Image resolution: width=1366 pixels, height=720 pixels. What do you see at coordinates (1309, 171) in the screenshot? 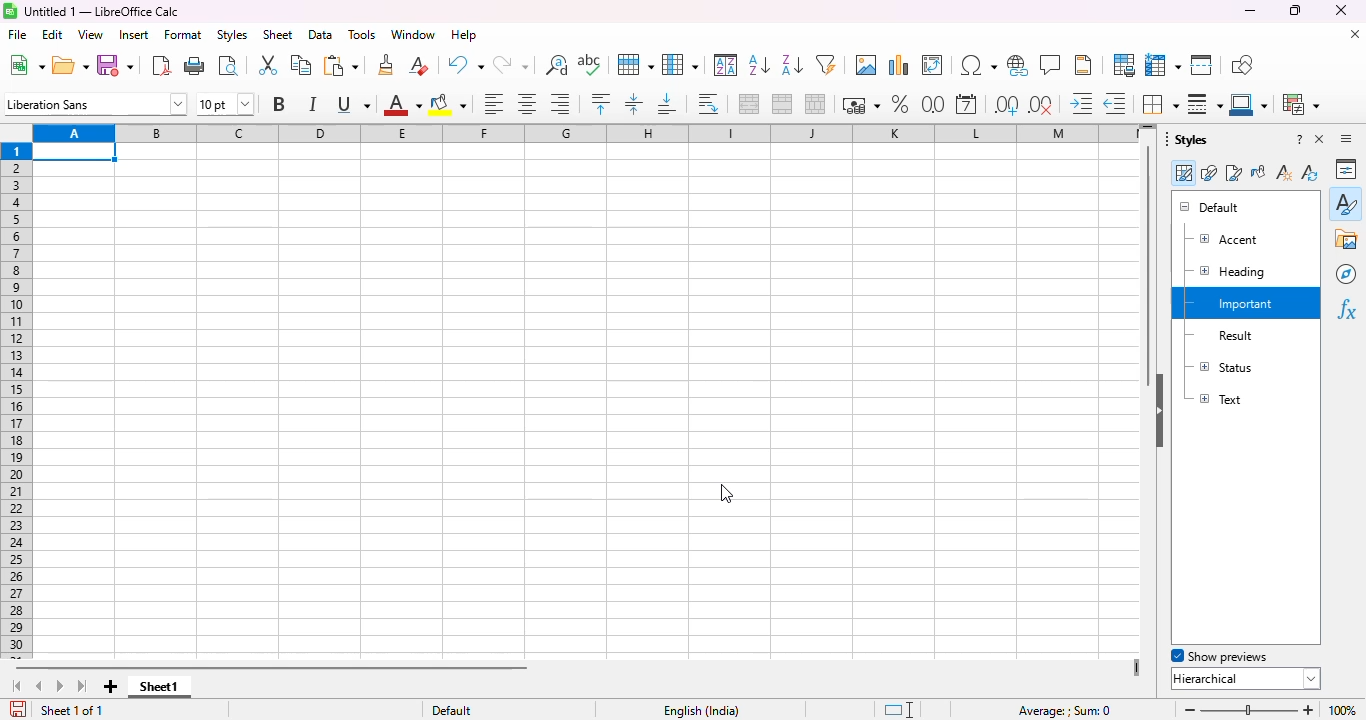
I see `update style` at bounding box center [1309, 171].